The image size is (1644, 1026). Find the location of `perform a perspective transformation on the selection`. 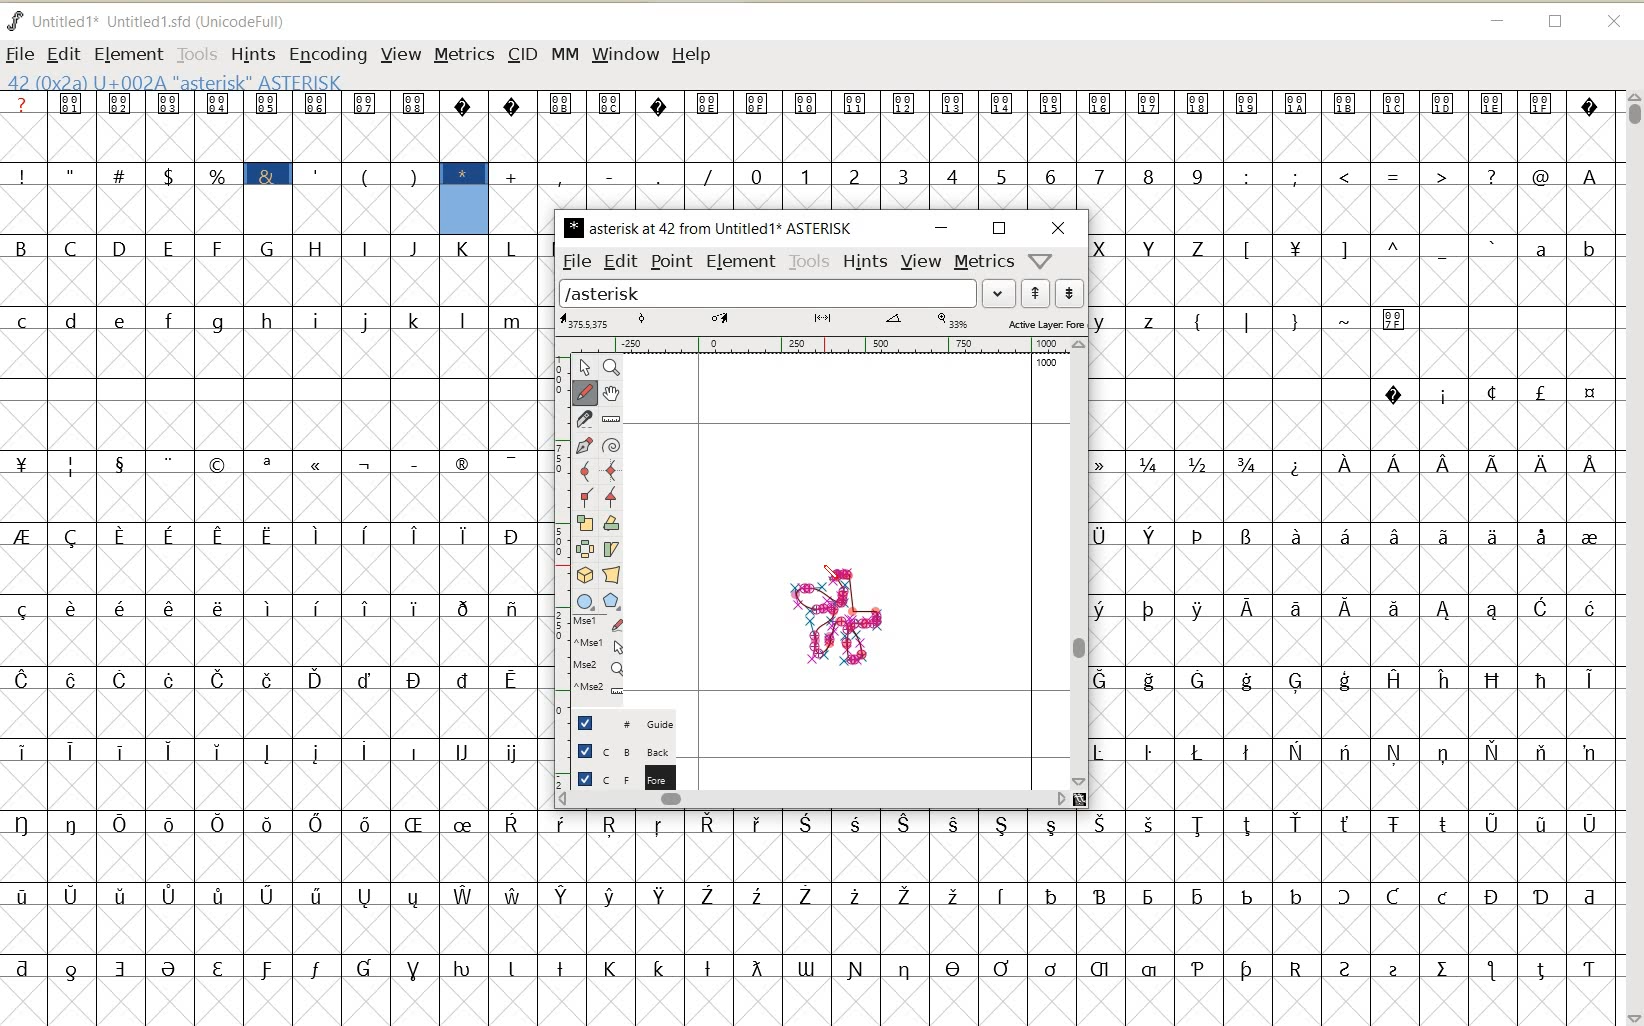

perform a perspective transformation on the selection is located at coordinates (611, 575).